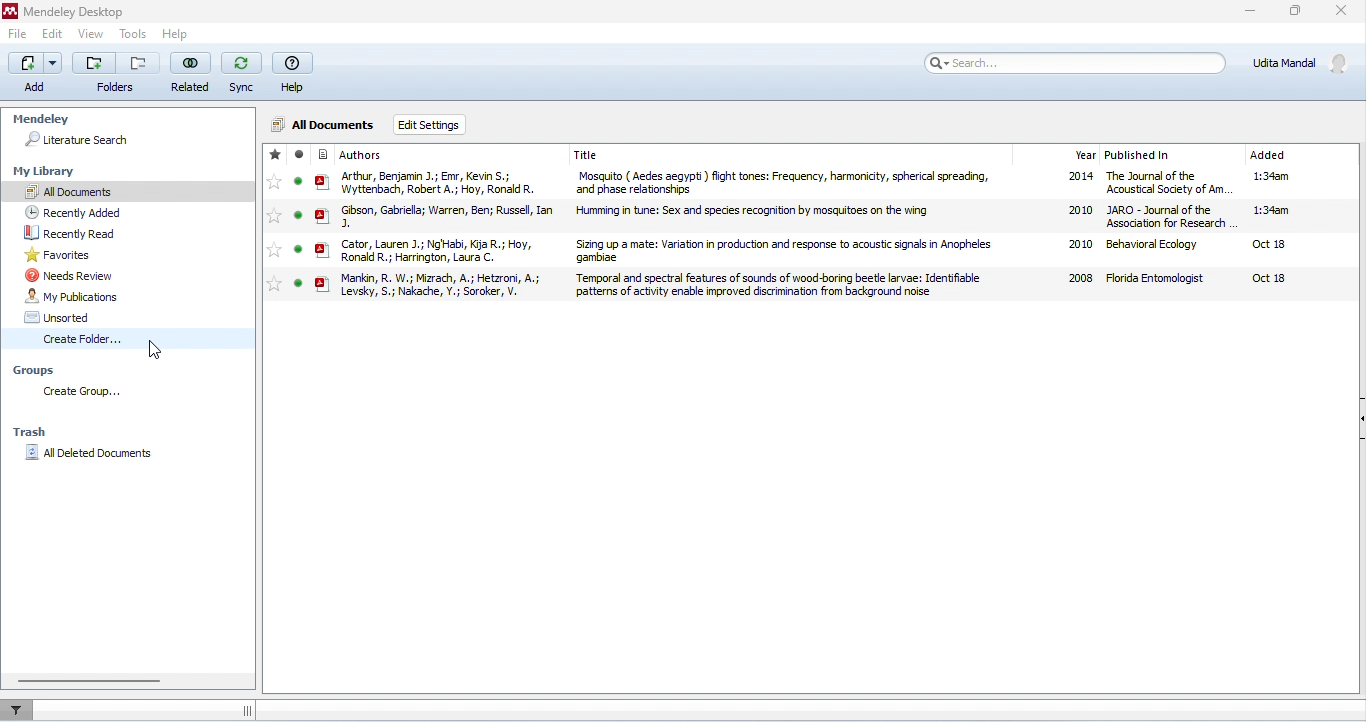 Image resolution: width=1366 pixels, height=722 pixels. What do you see at coordinates (116, 88) in the screenshot?
I see `folders` at bounding box center [116, 88].